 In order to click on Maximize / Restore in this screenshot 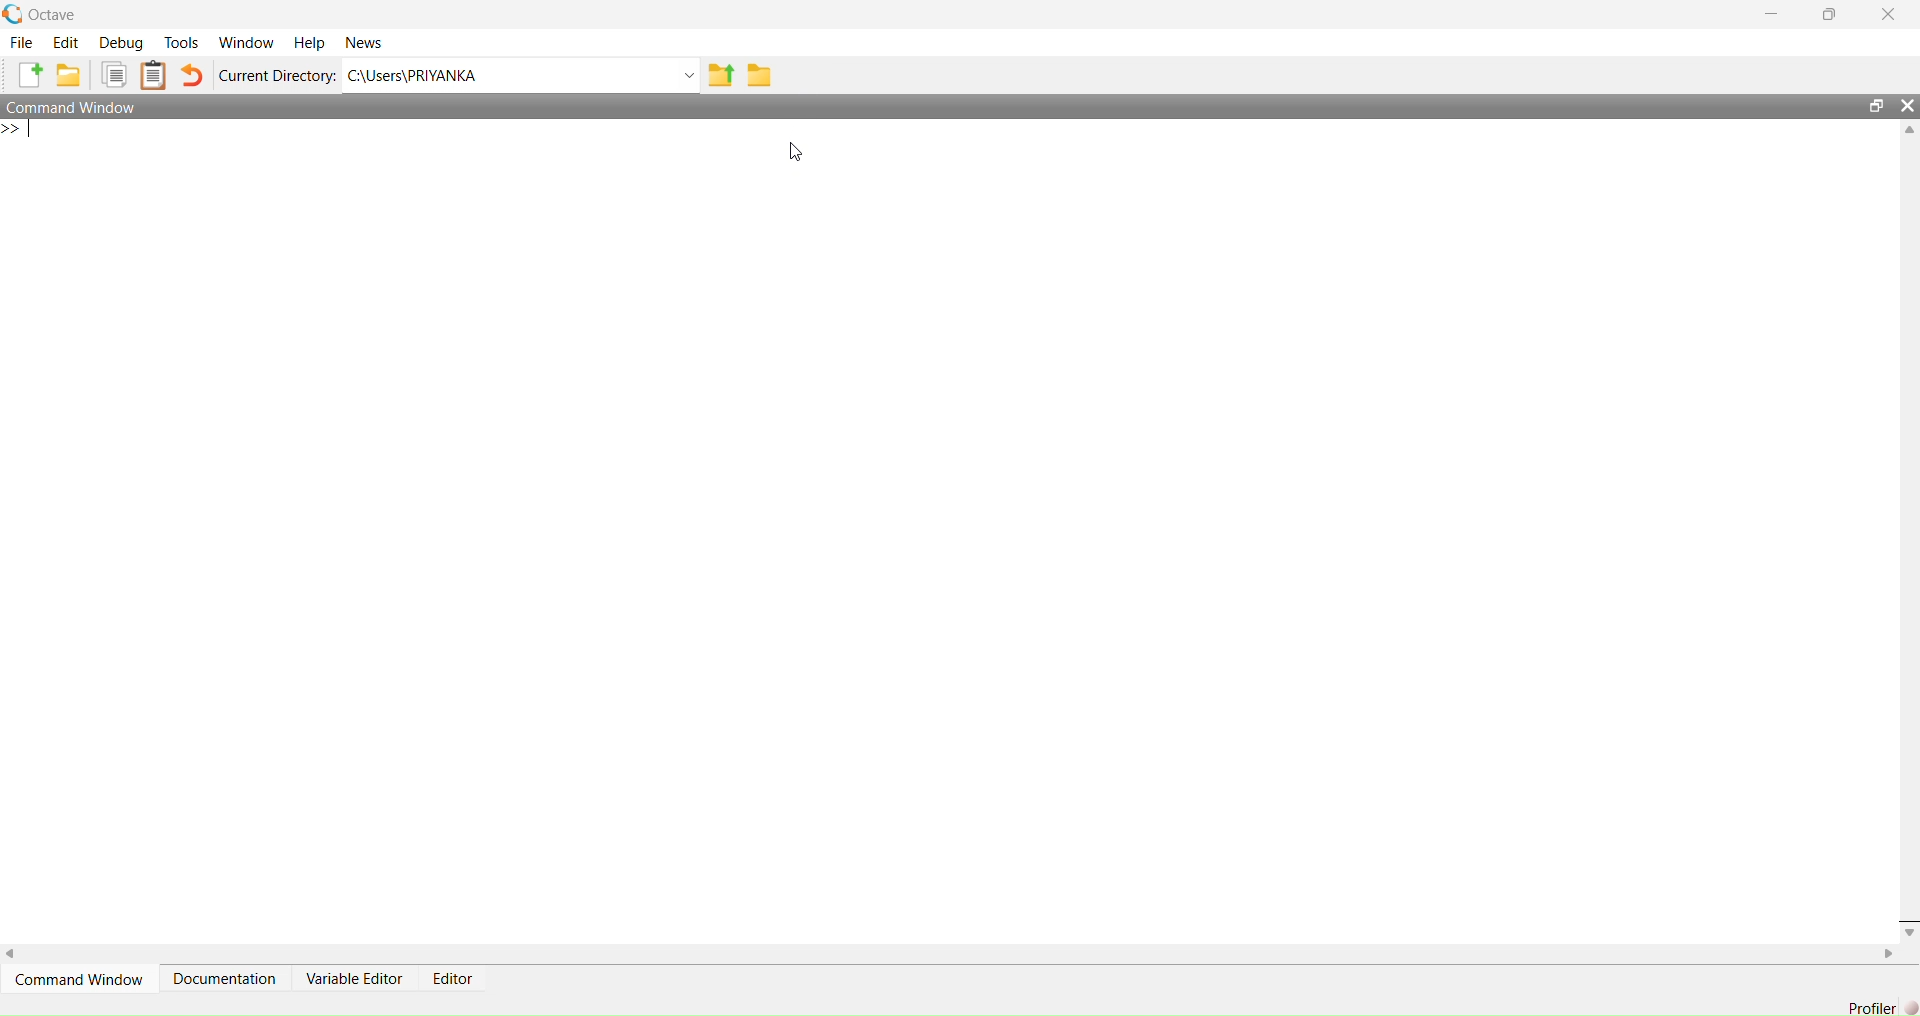, I will do `click(1828, 15)`.